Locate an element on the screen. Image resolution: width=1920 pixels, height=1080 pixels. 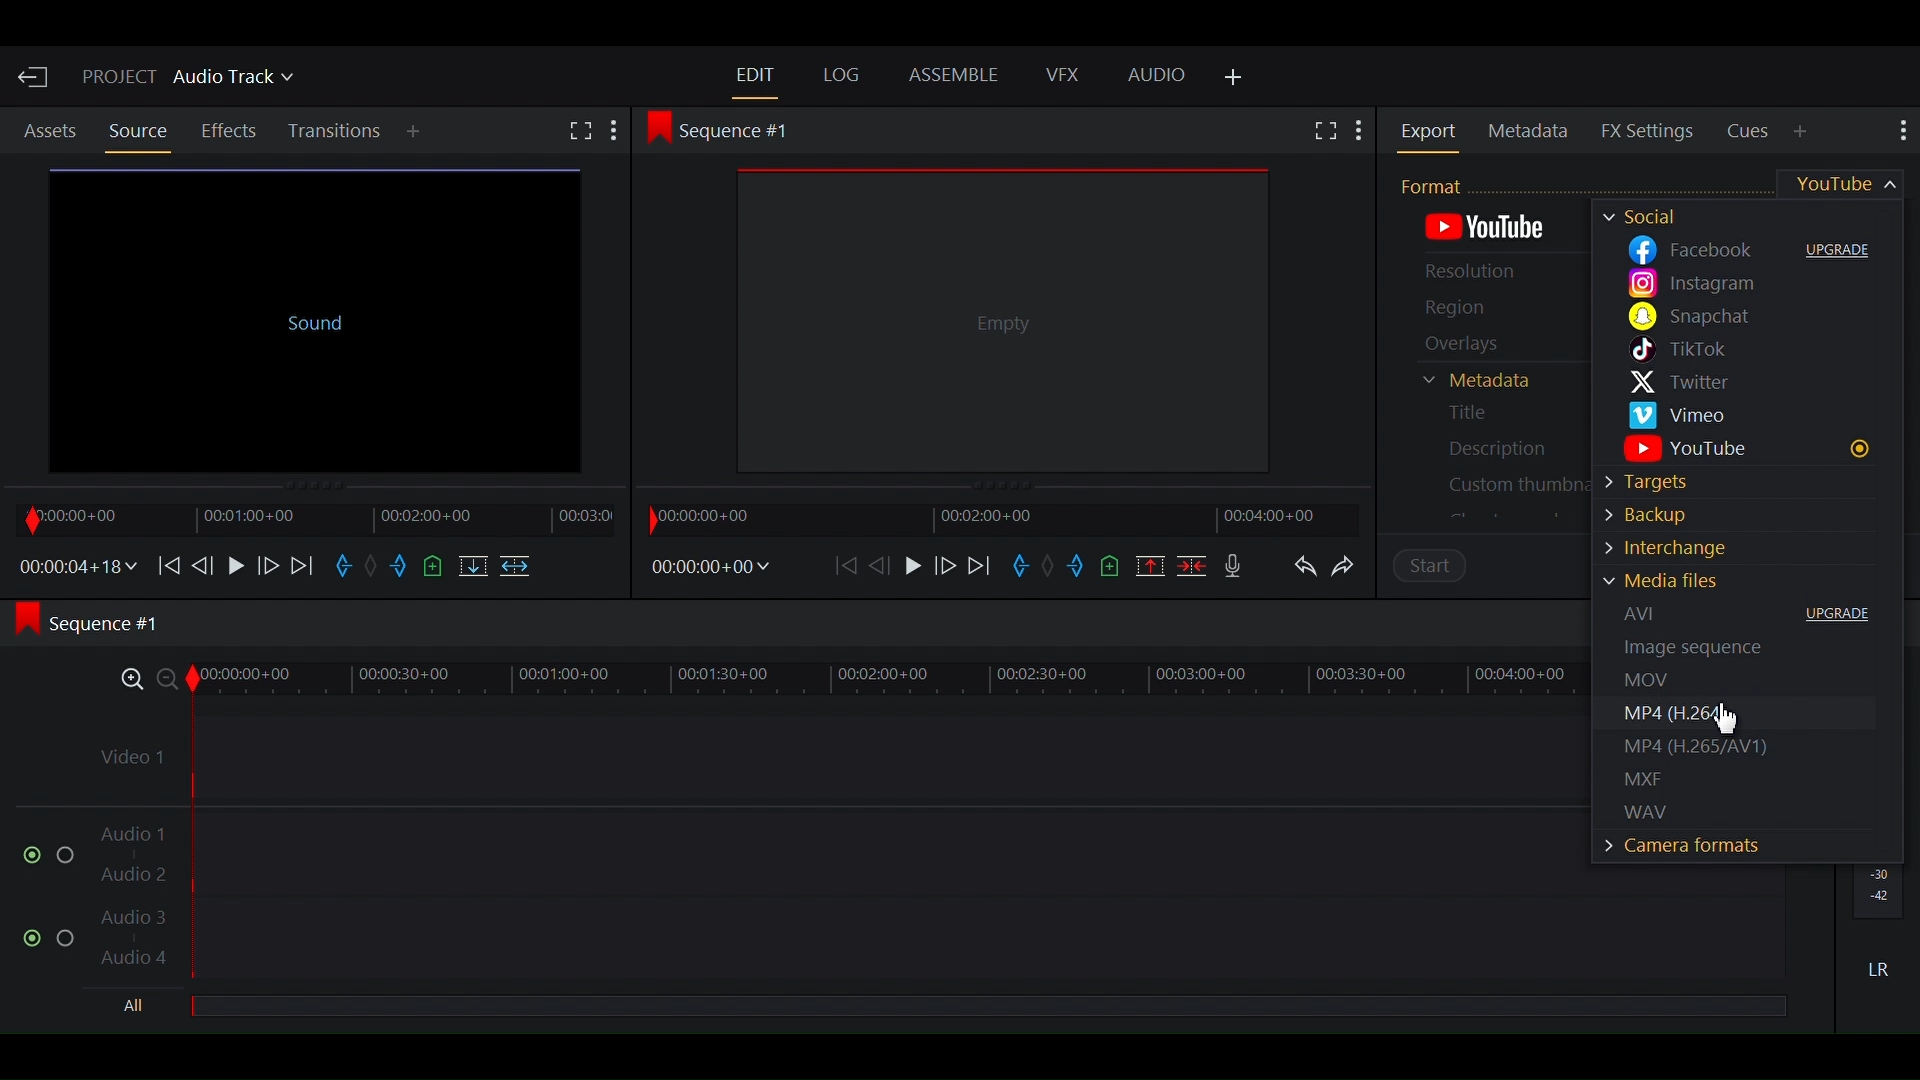
Edit is located at coordinates (755, 74).